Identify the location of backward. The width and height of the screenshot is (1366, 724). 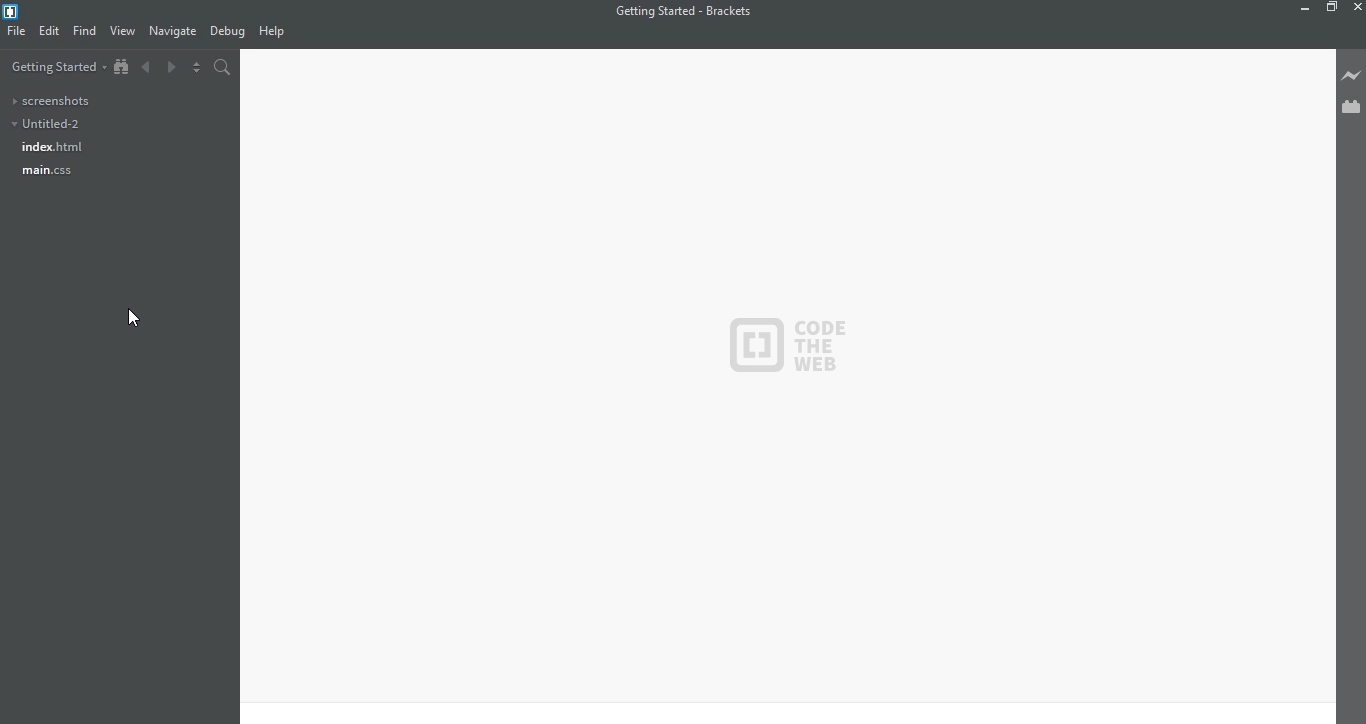
(146, 68).